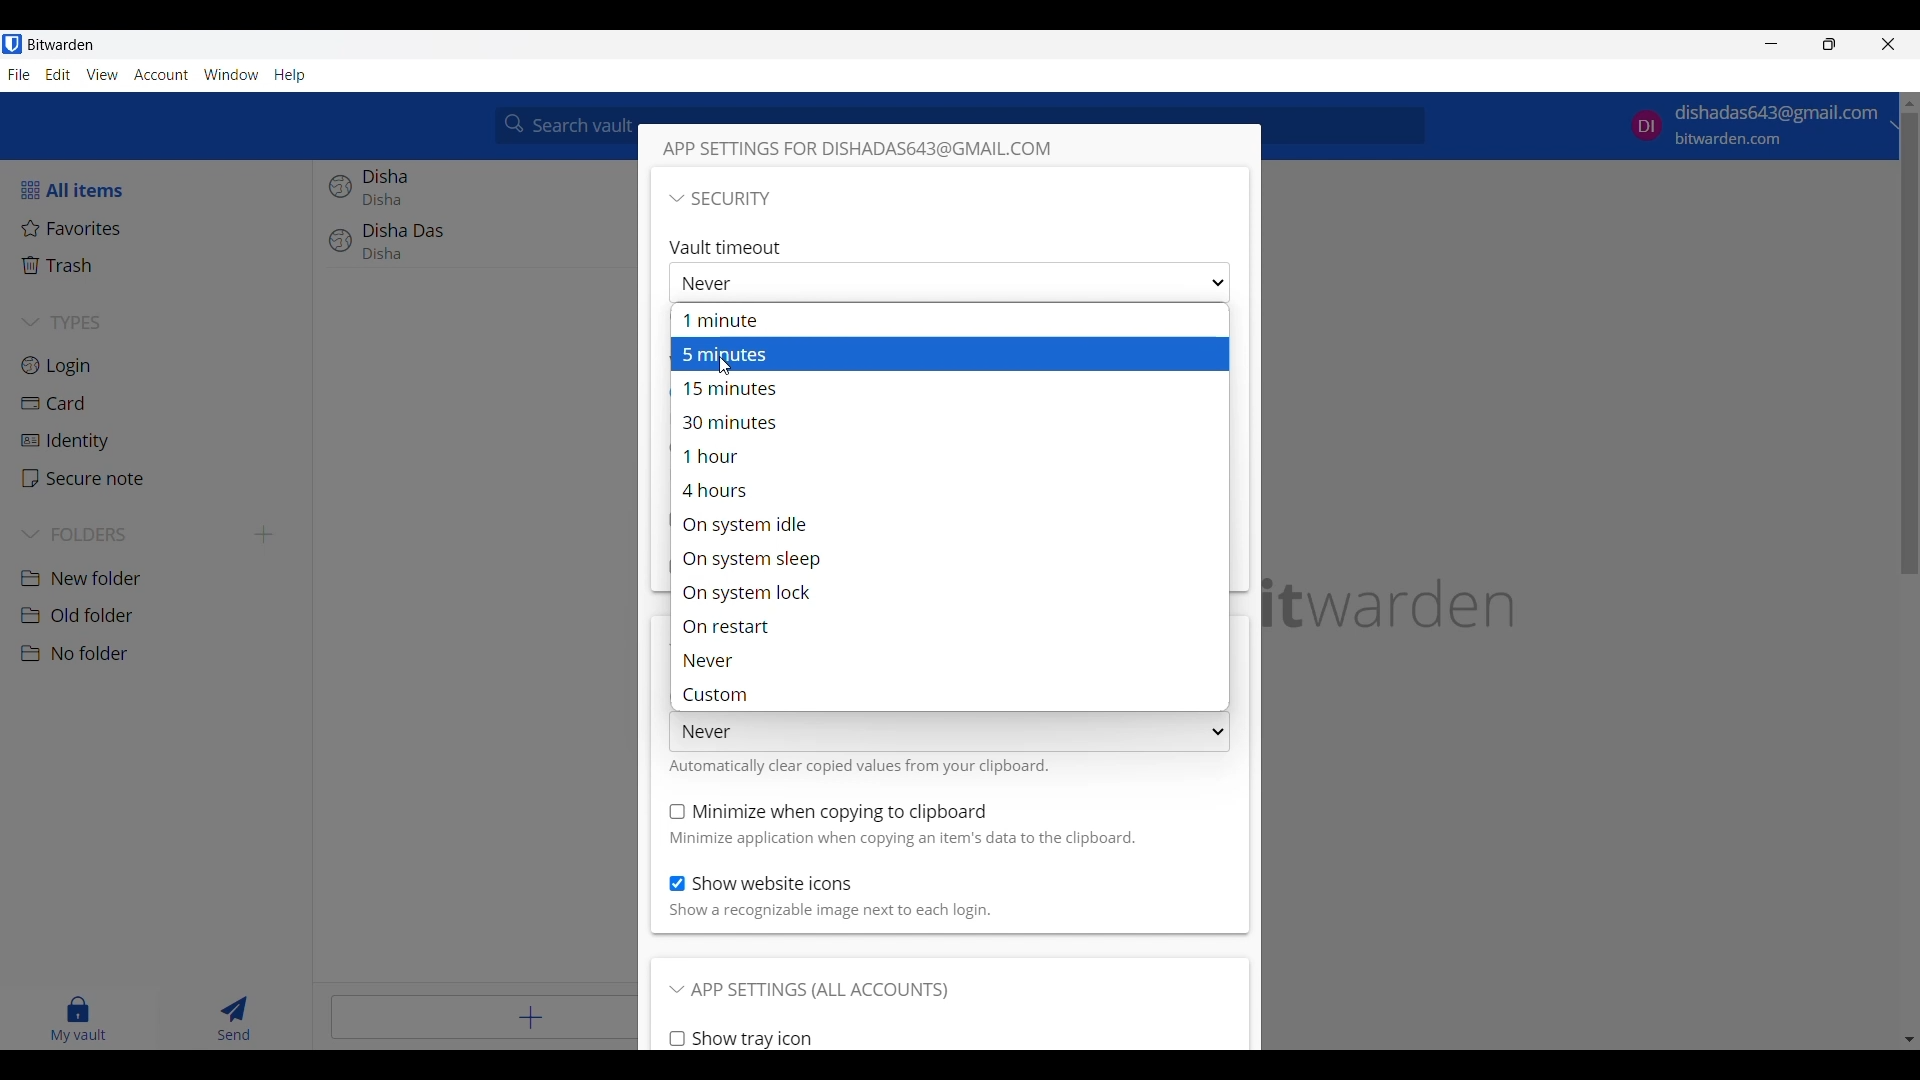  What do you see at coordinates (19, 75) in the screenshot?
I see `File menu` at bounding box center [19, 75].